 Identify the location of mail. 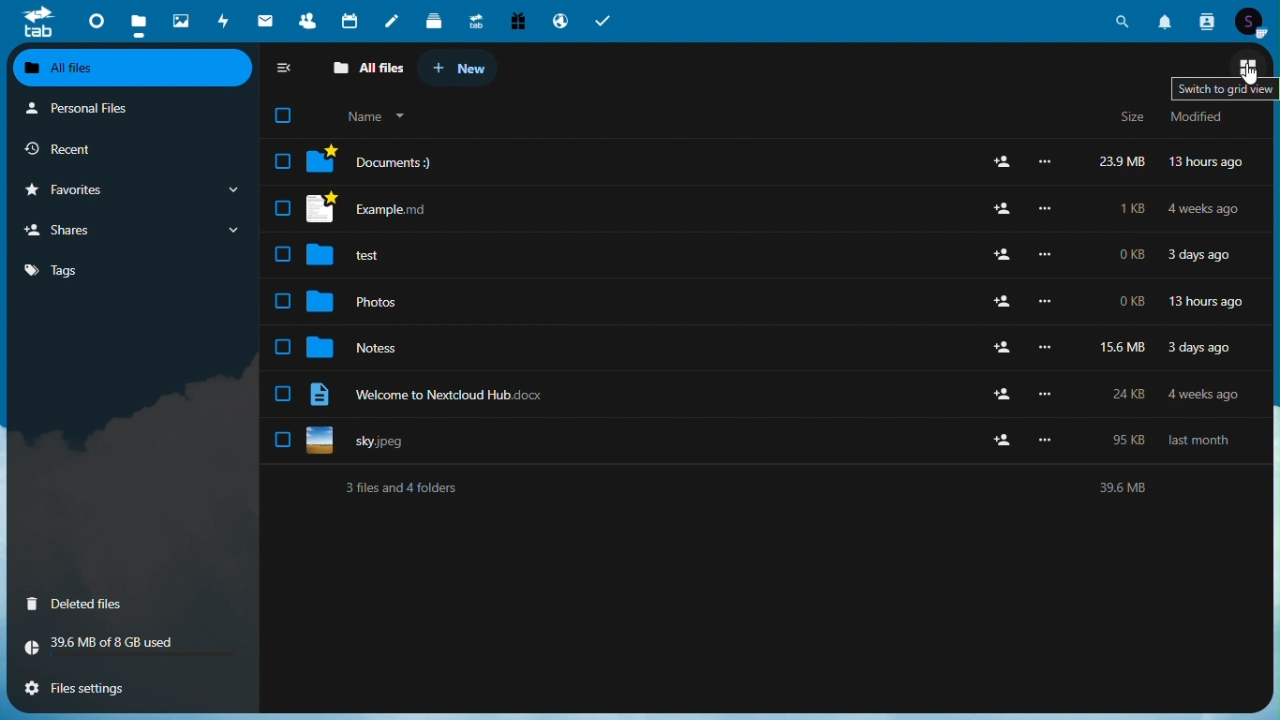
(265, 18).